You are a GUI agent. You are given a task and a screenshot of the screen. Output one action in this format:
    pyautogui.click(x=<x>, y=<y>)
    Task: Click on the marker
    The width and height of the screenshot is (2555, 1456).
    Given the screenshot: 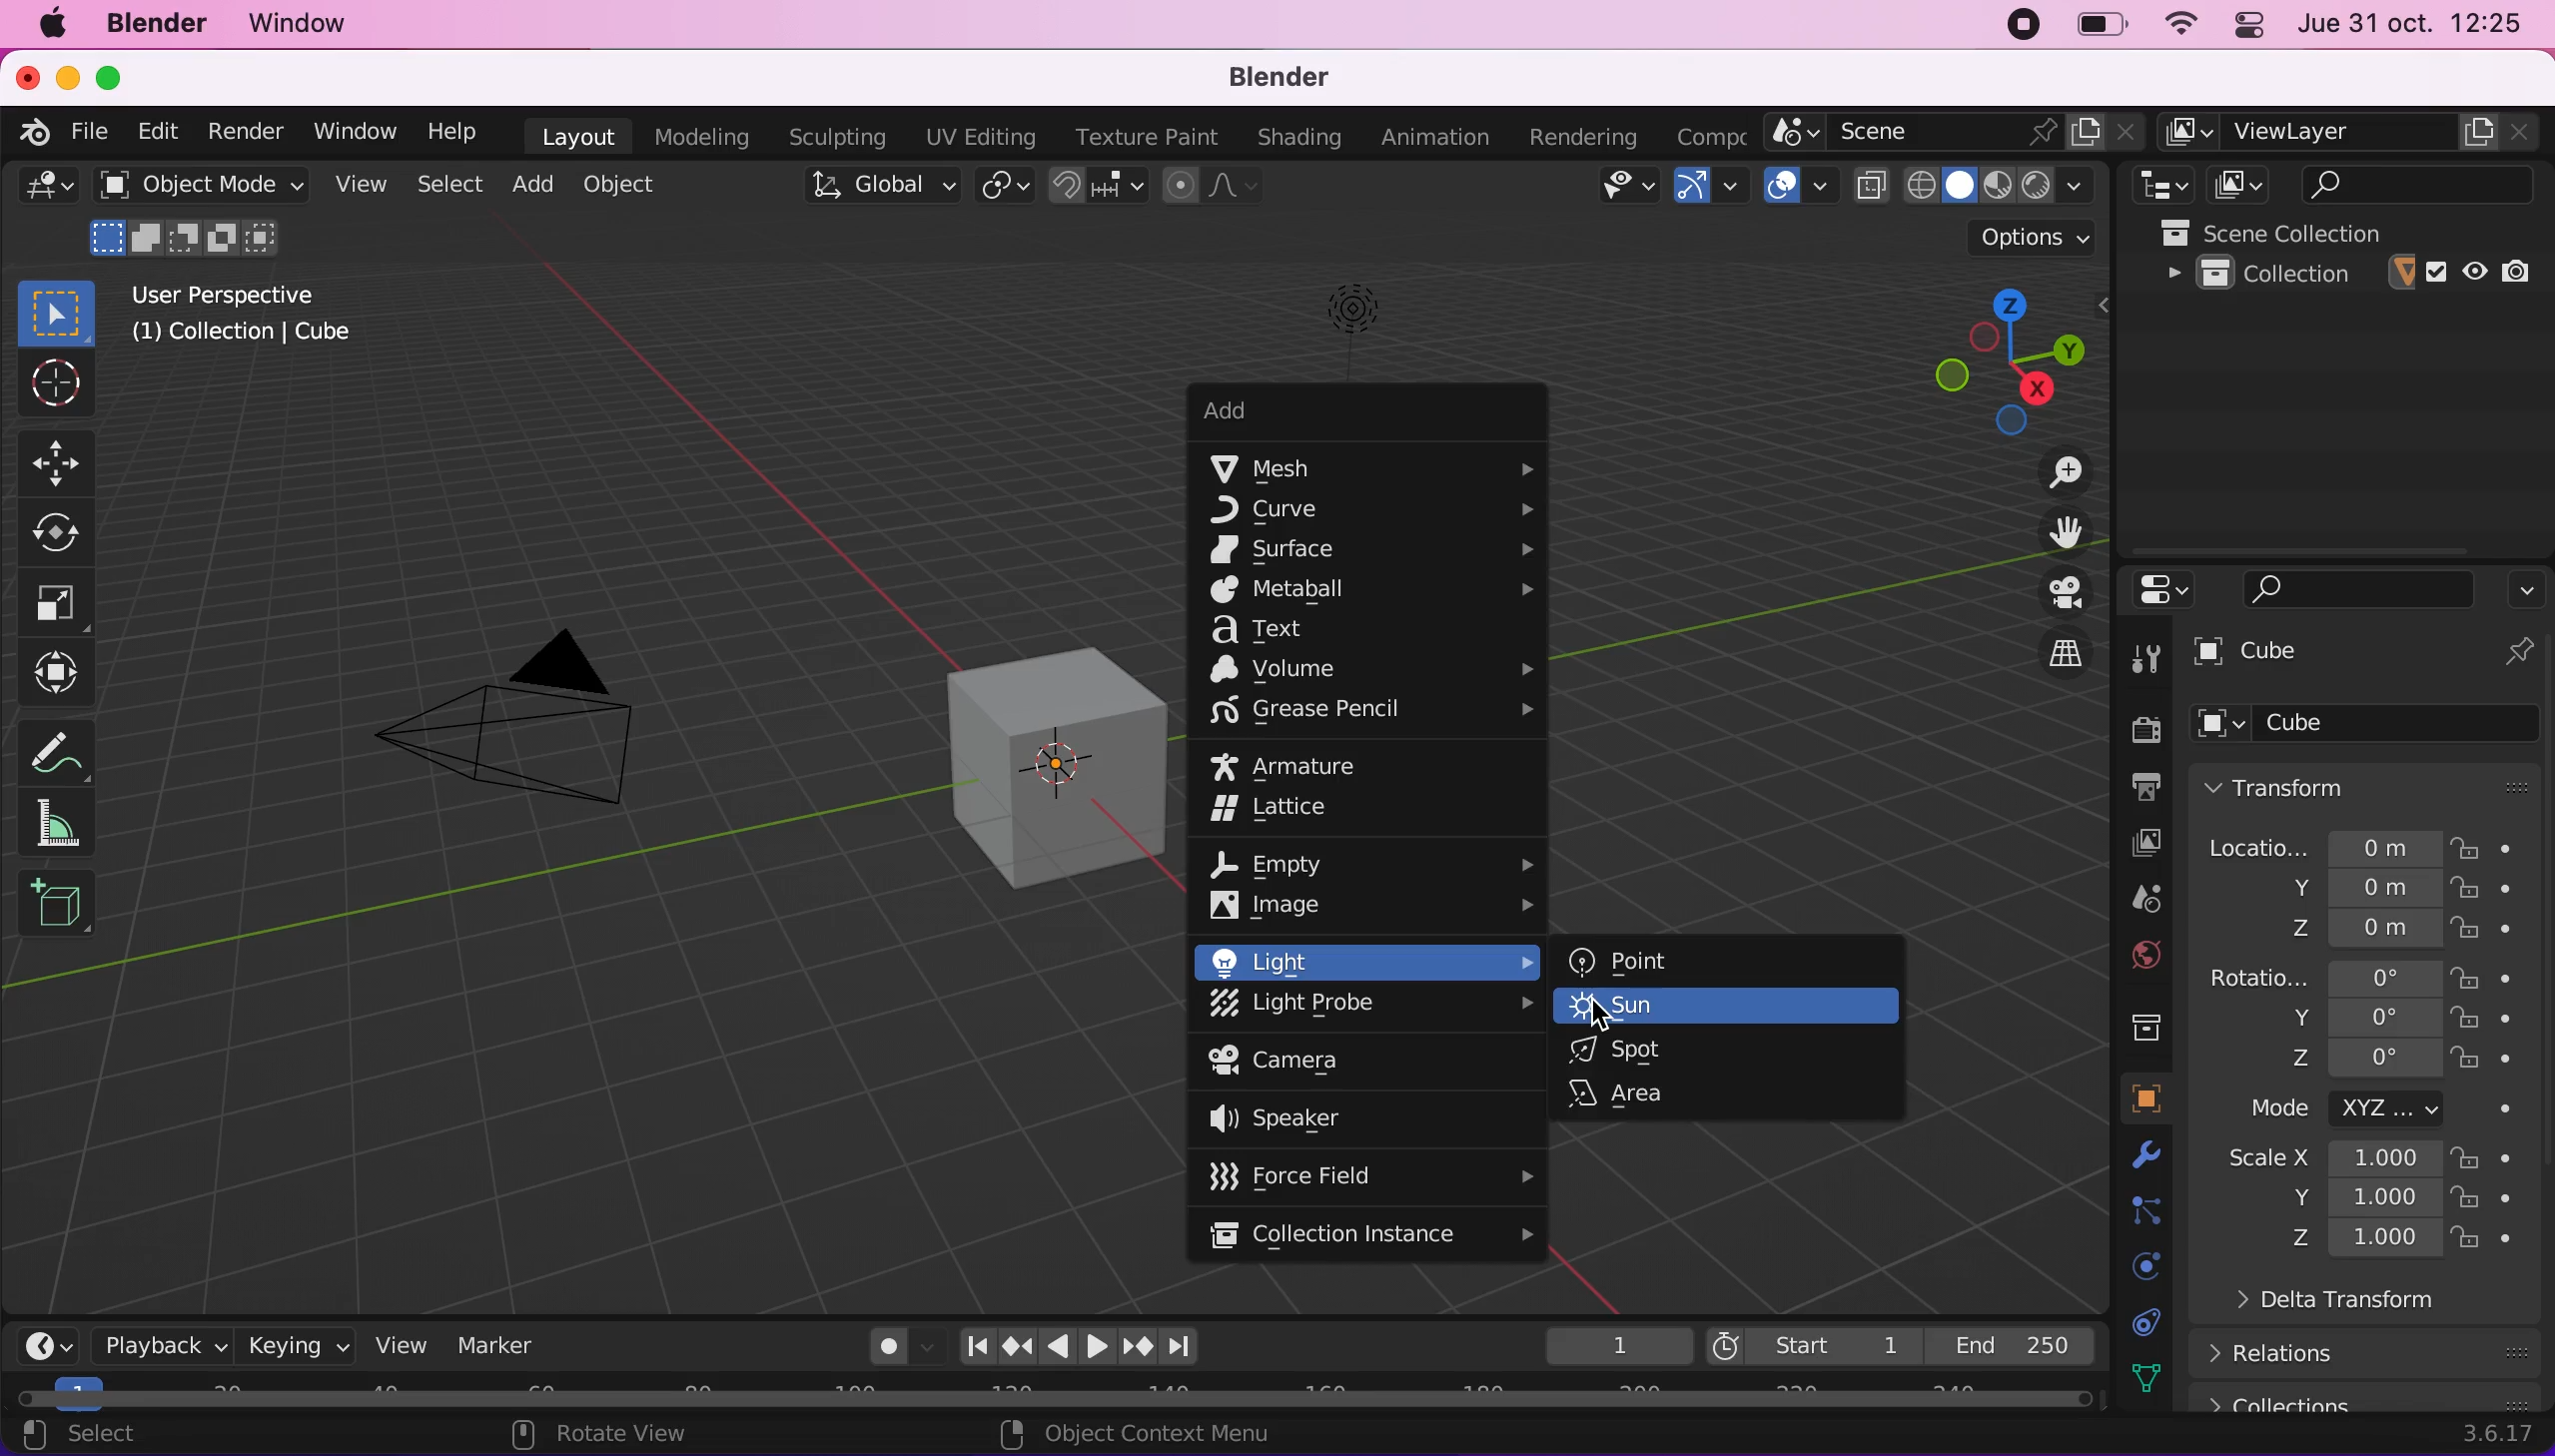 What is the action you would take?
    pyautogui.click(x=505, y=1343)
    